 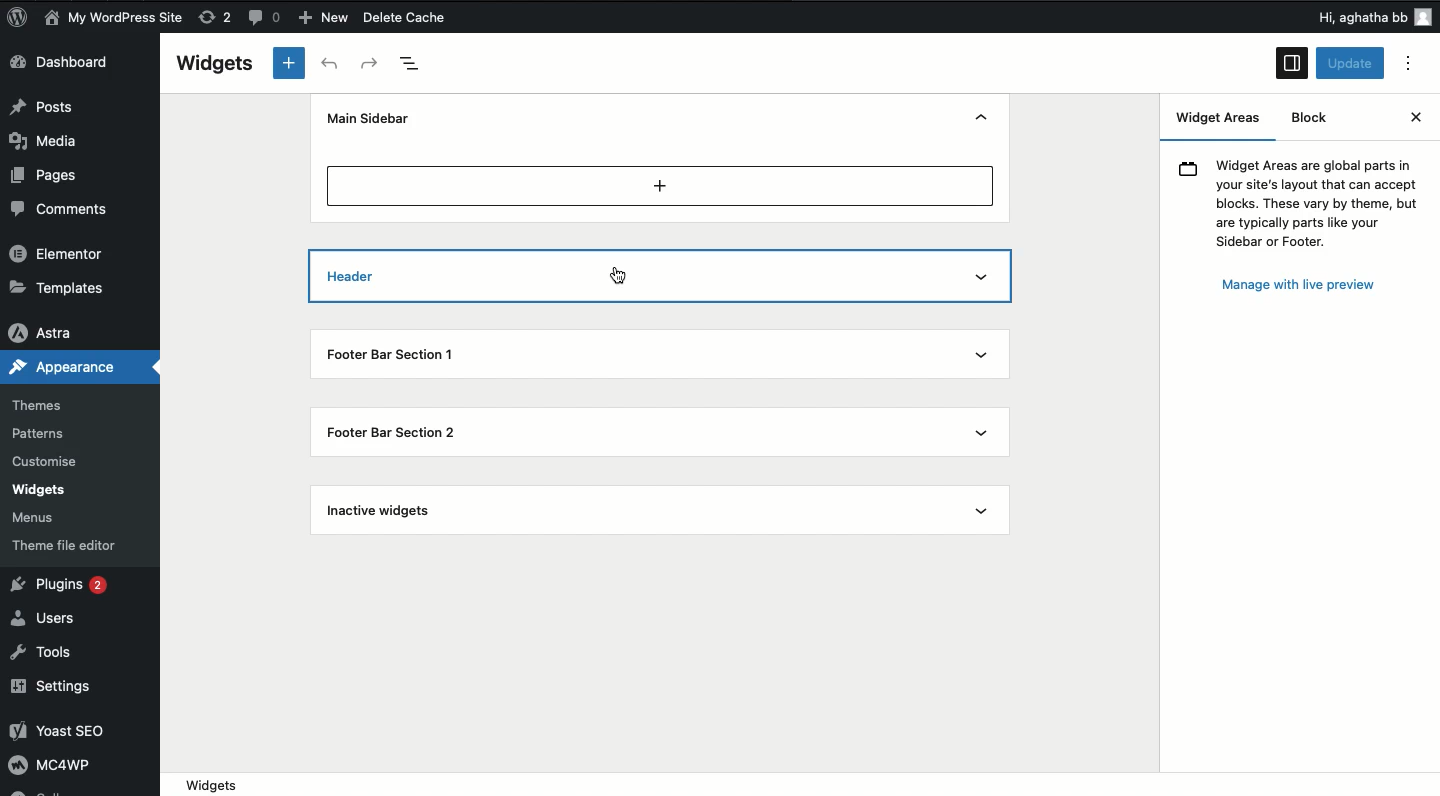 I want to click on Users, so click(x=52, y=617).